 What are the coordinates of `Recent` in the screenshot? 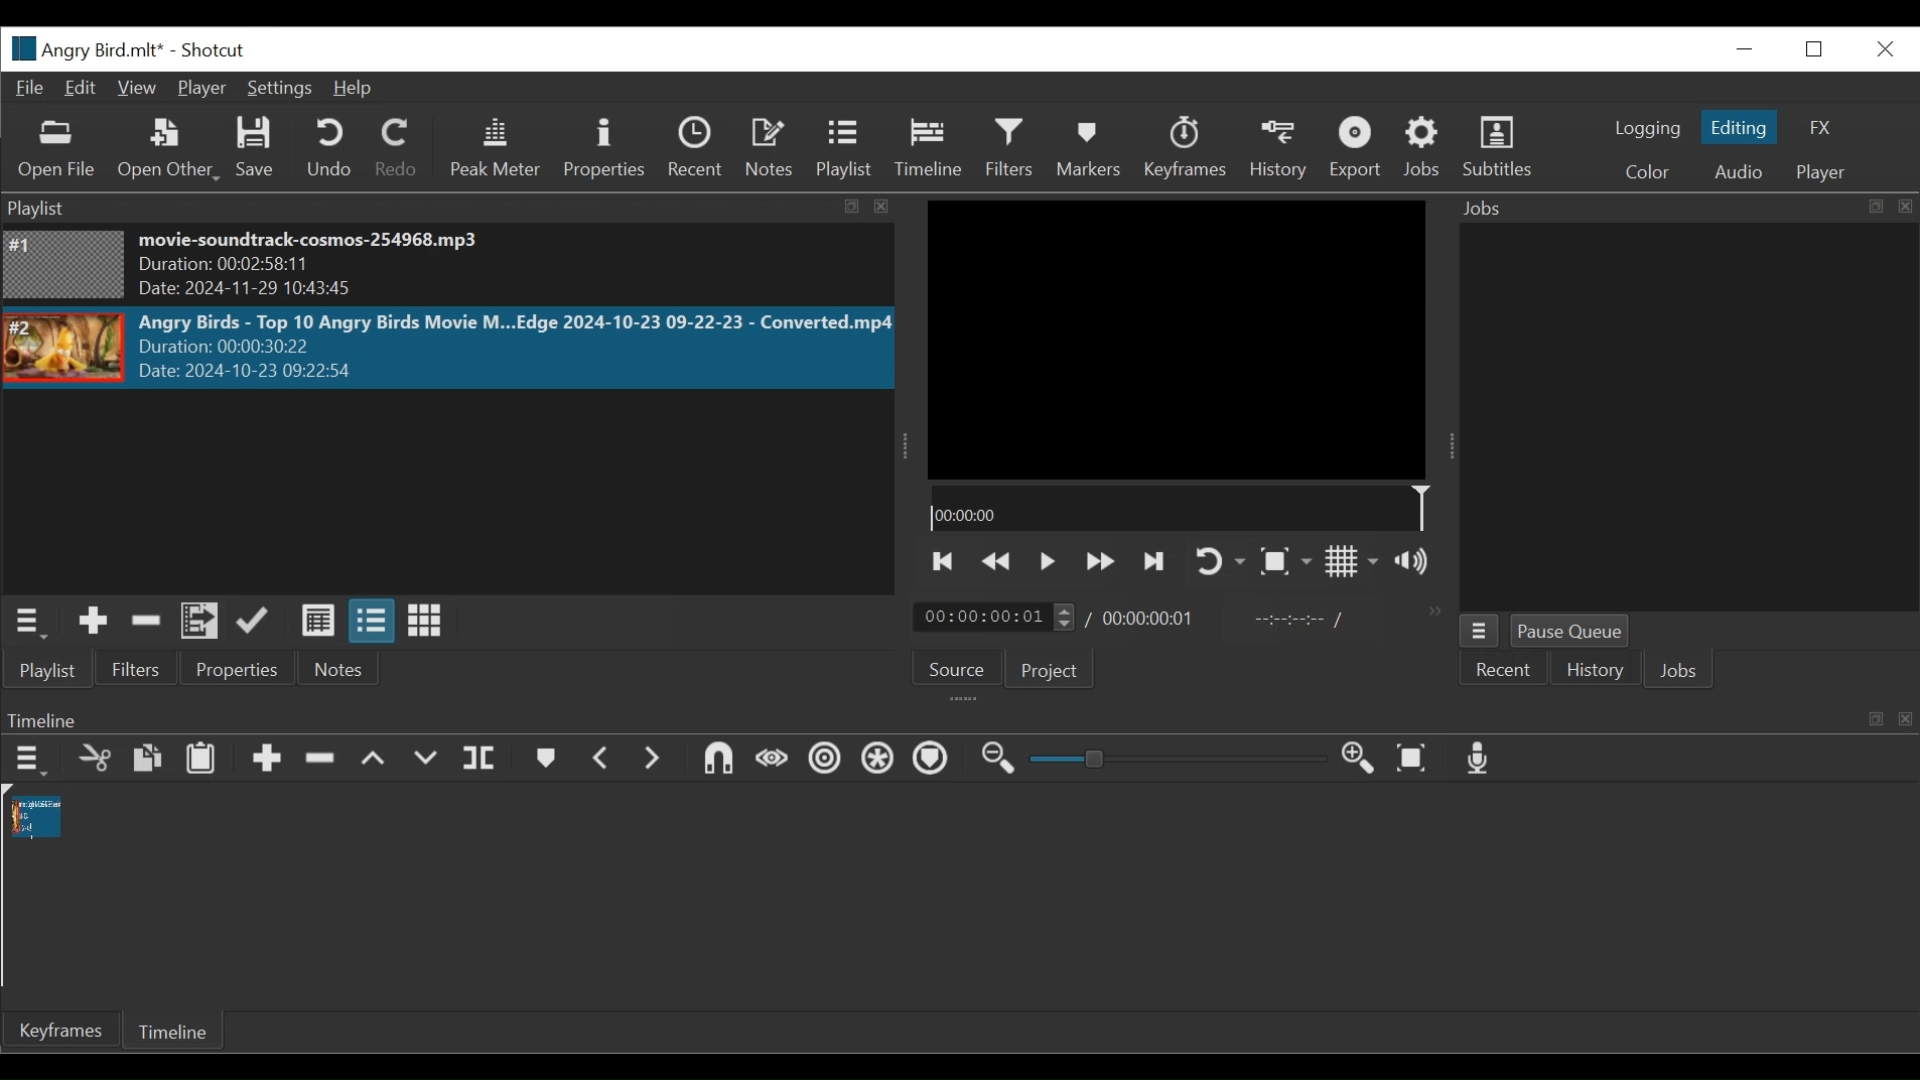 It's located at (695, 148).